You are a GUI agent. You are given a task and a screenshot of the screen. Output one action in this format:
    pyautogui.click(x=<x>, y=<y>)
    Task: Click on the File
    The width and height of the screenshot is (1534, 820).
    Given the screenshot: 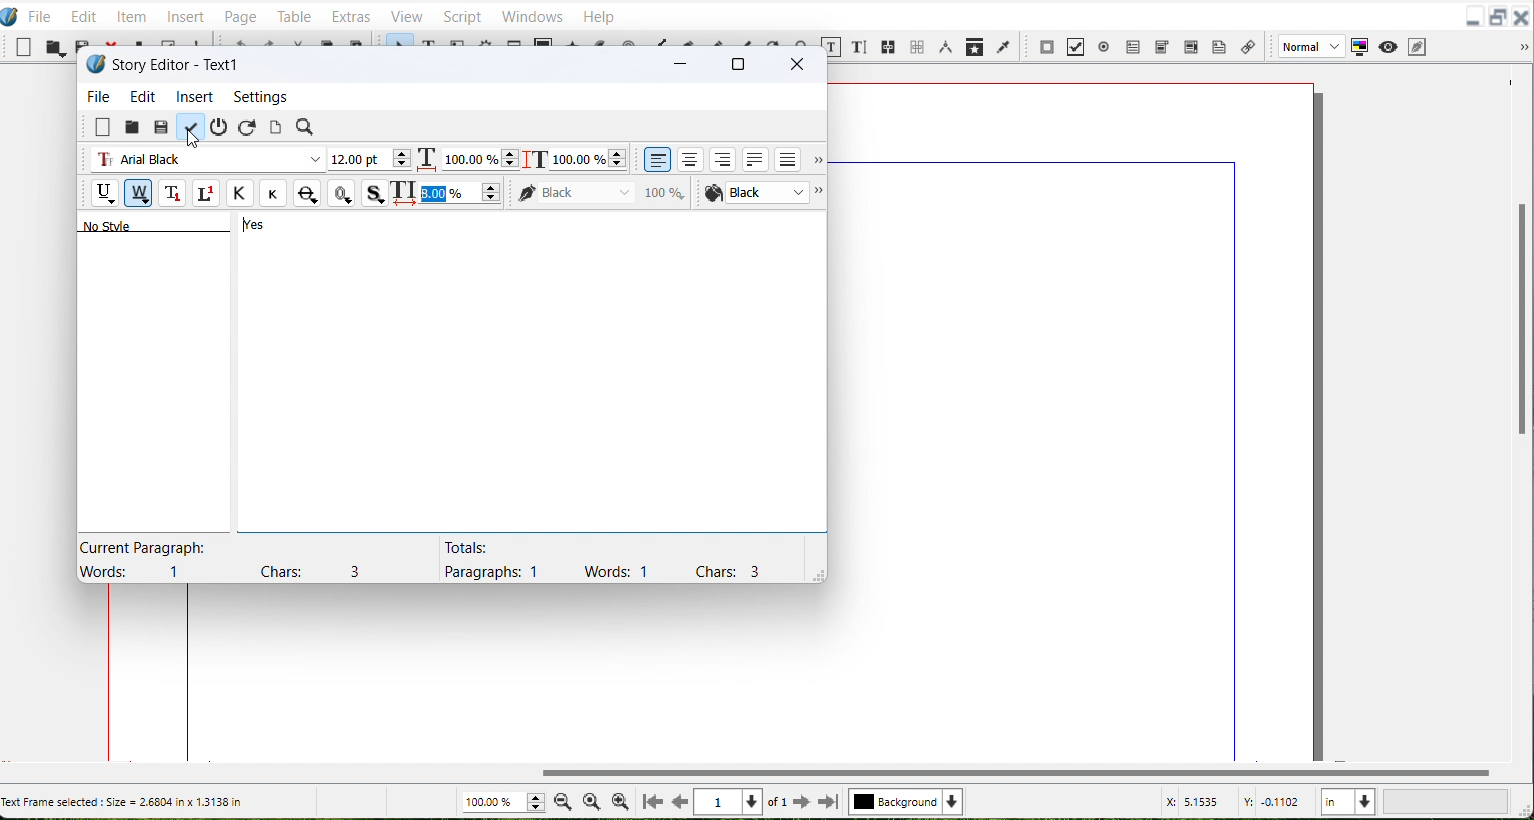 What is the action you would take?
    pyautogui.click(x=41, y=14)
    